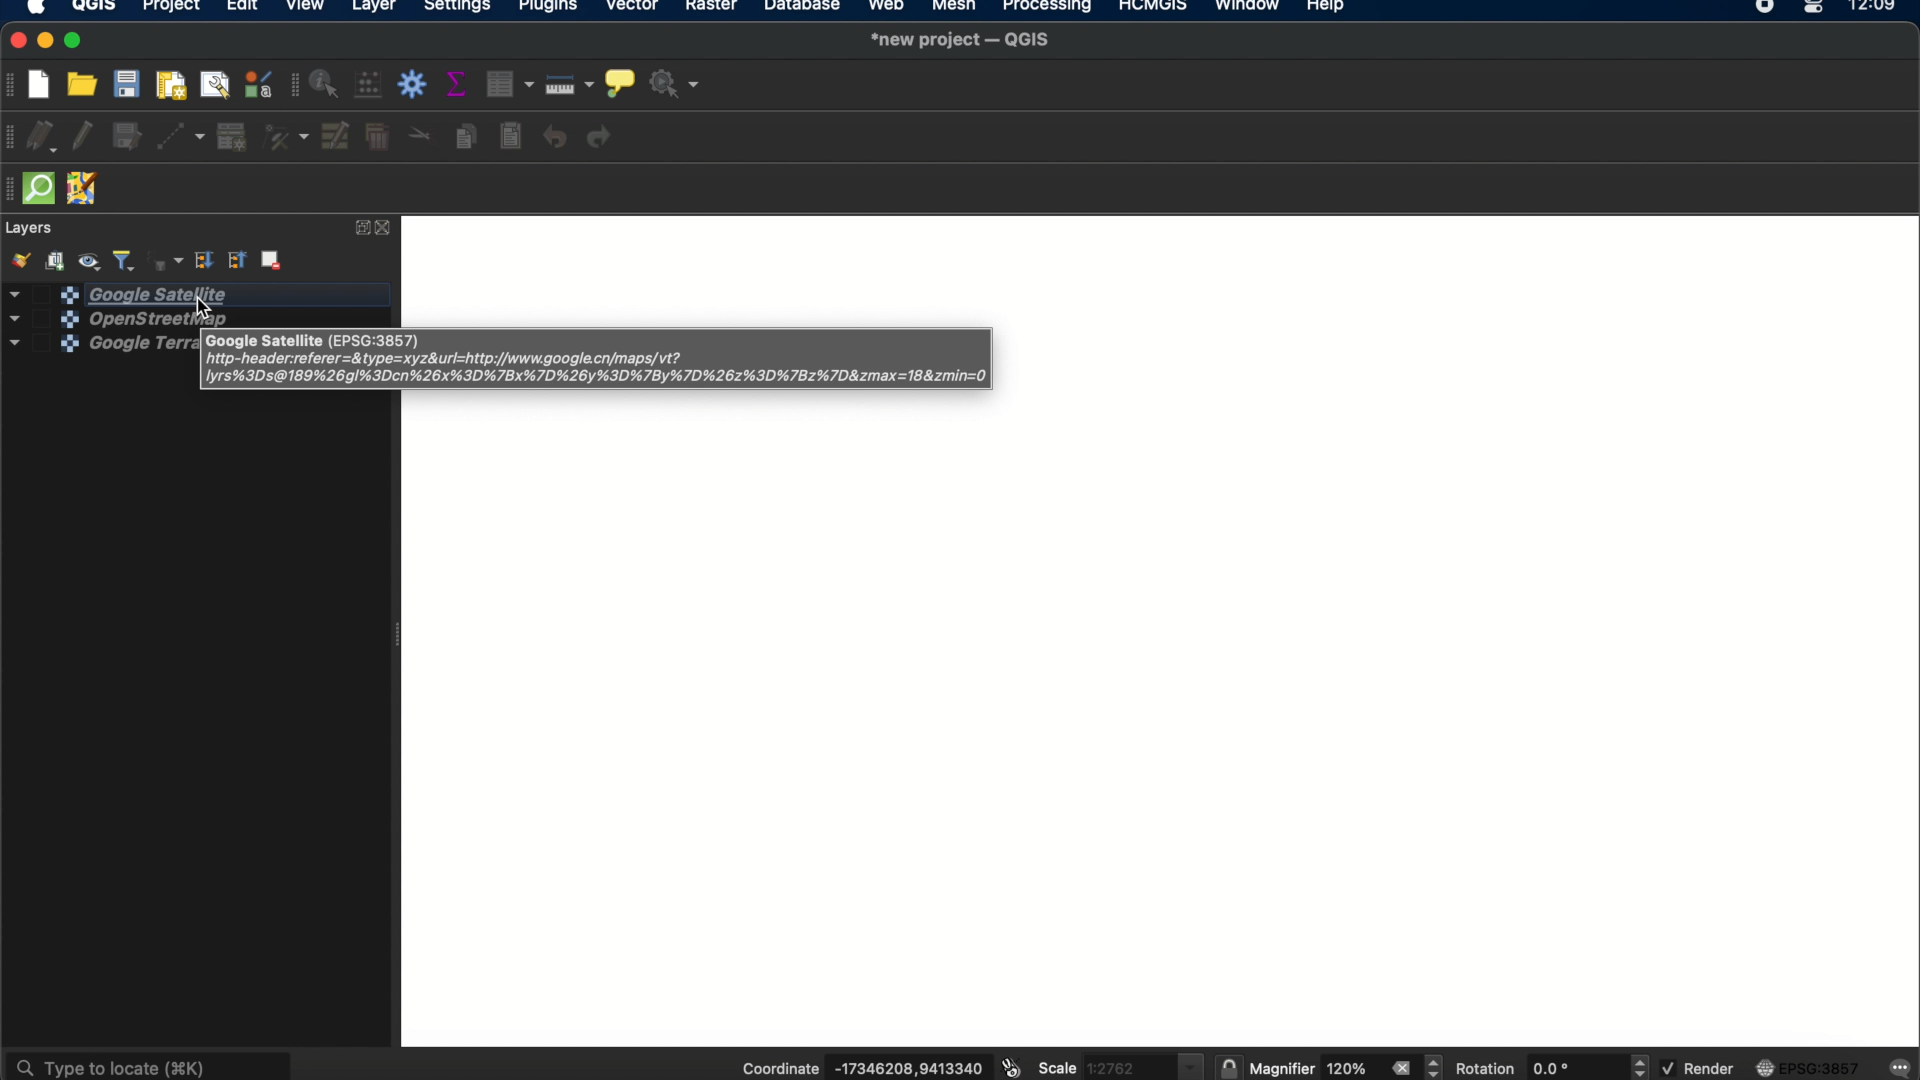  Describe the element at coordinates (571, 84) in the screenshot. I see `measure line` at that location.